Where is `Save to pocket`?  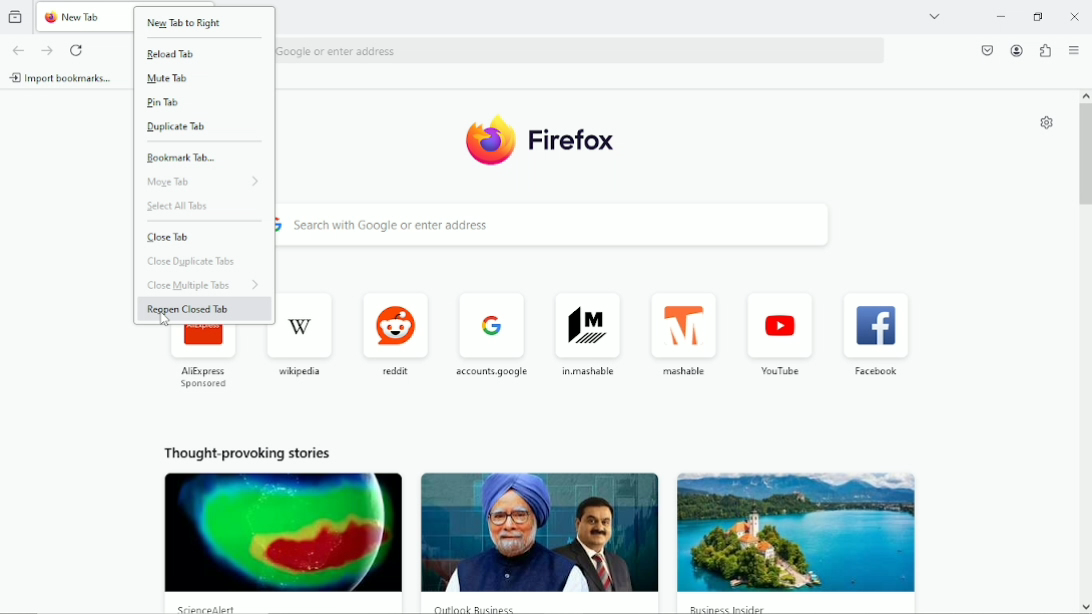
Save to pocket is located at coordinates (985, 51).